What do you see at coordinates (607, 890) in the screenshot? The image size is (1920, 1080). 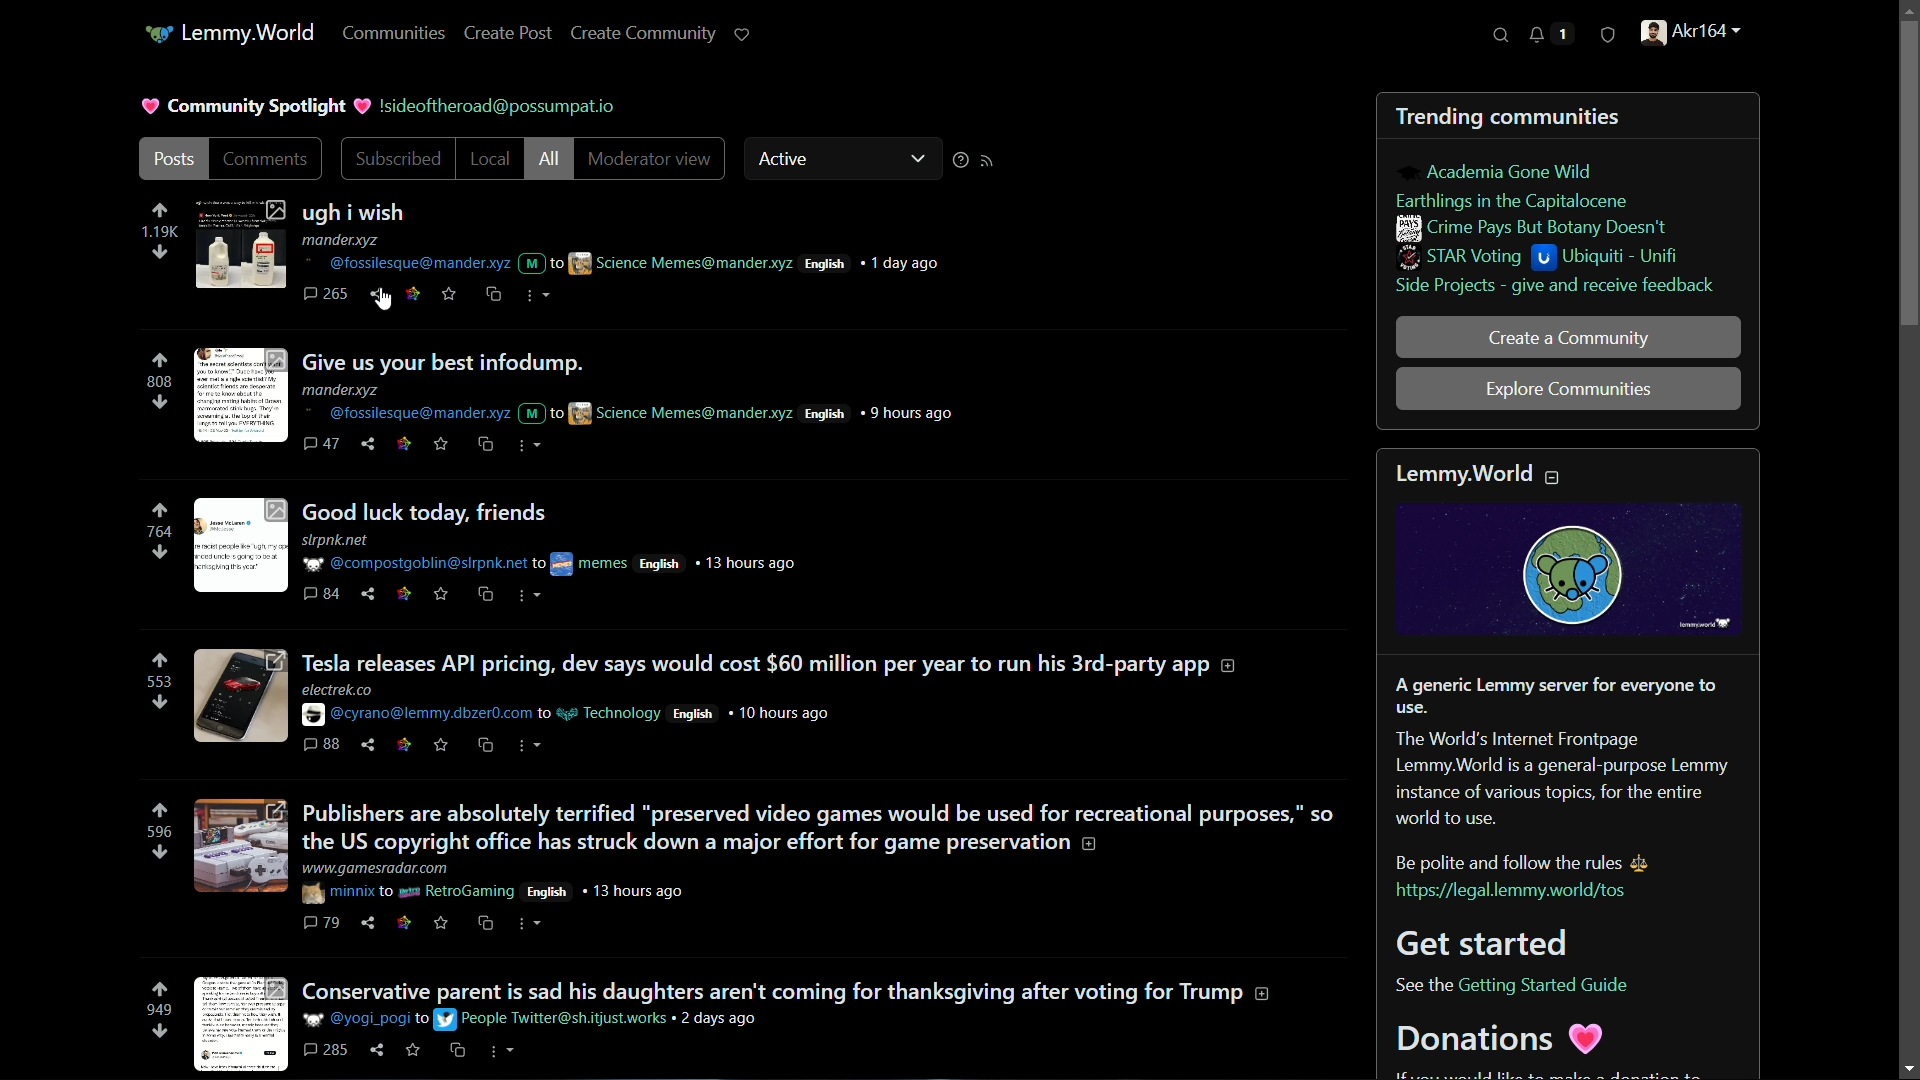 I see ` English  13 hours ago` at bounding box center [607, 890].